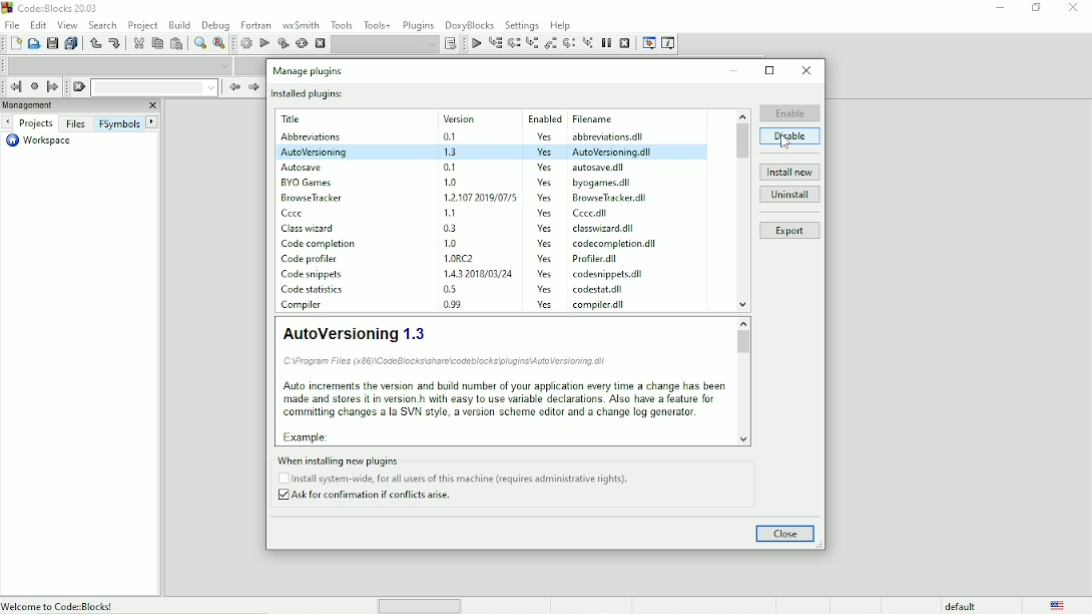 The image size is (1092, 614). Describe the element at coordinates (34, 44) in the screenshot. I see `Open` at that location.